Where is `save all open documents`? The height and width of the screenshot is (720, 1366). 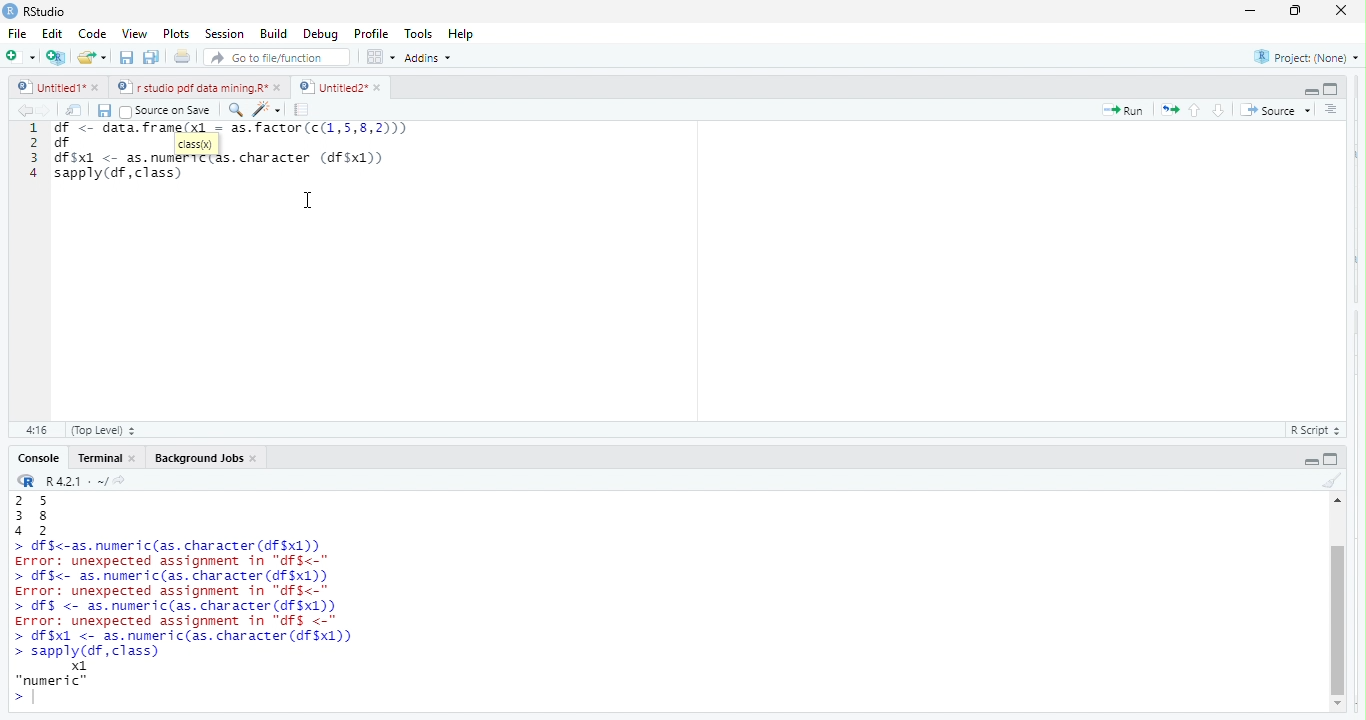 save all open documents is located at coordinates (149, 57).